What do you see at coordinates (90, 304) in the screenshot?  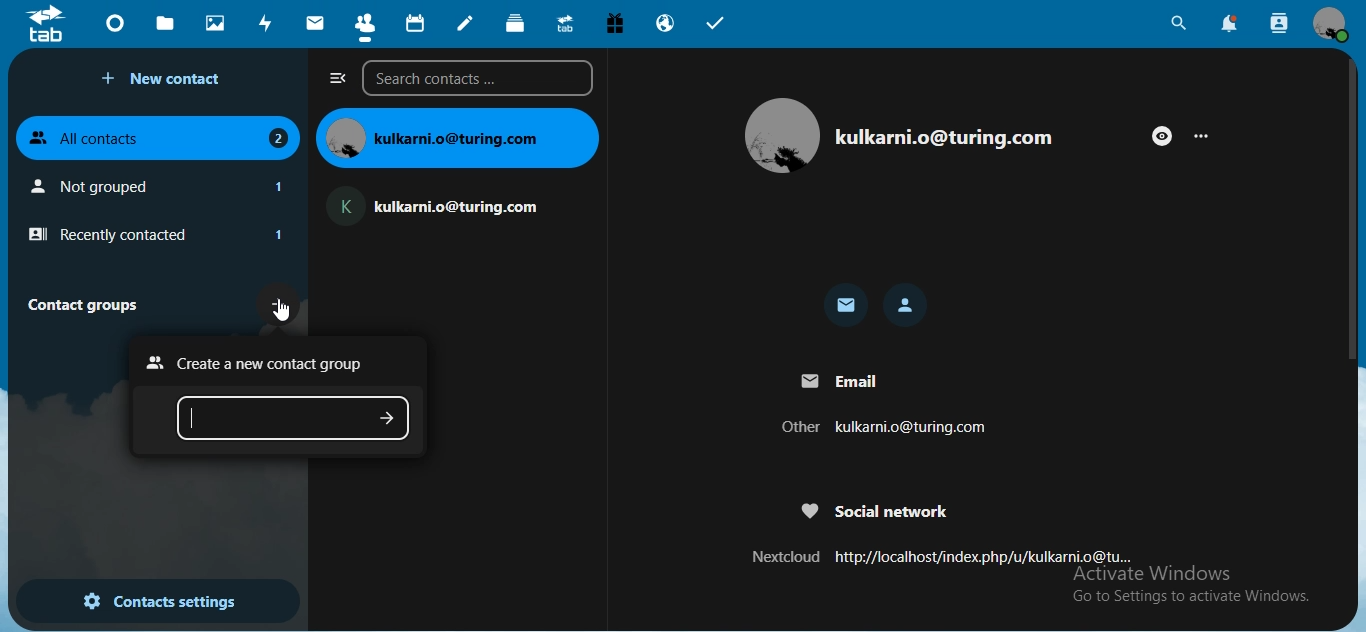 I see `contact group` at bounding box center [90, 304].